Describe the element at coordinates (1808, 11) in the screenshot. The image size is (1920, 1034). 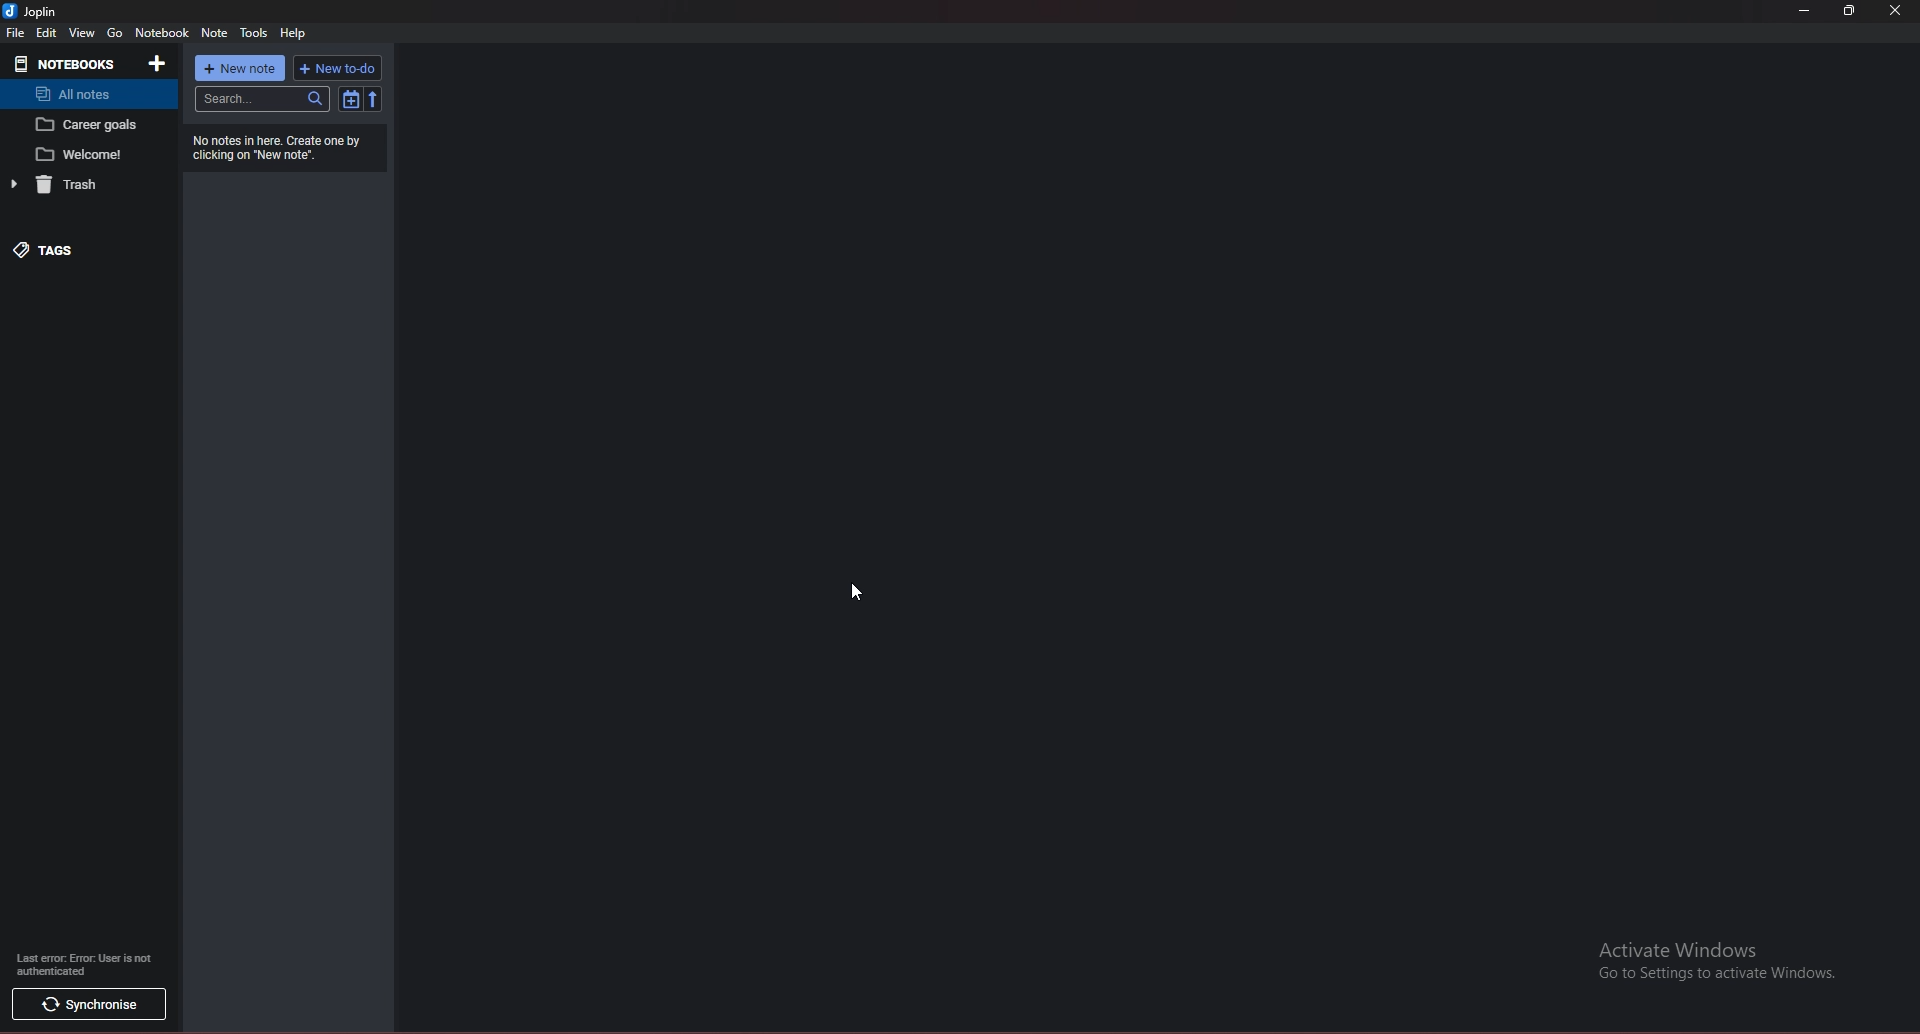
I see `minimize` at that location.